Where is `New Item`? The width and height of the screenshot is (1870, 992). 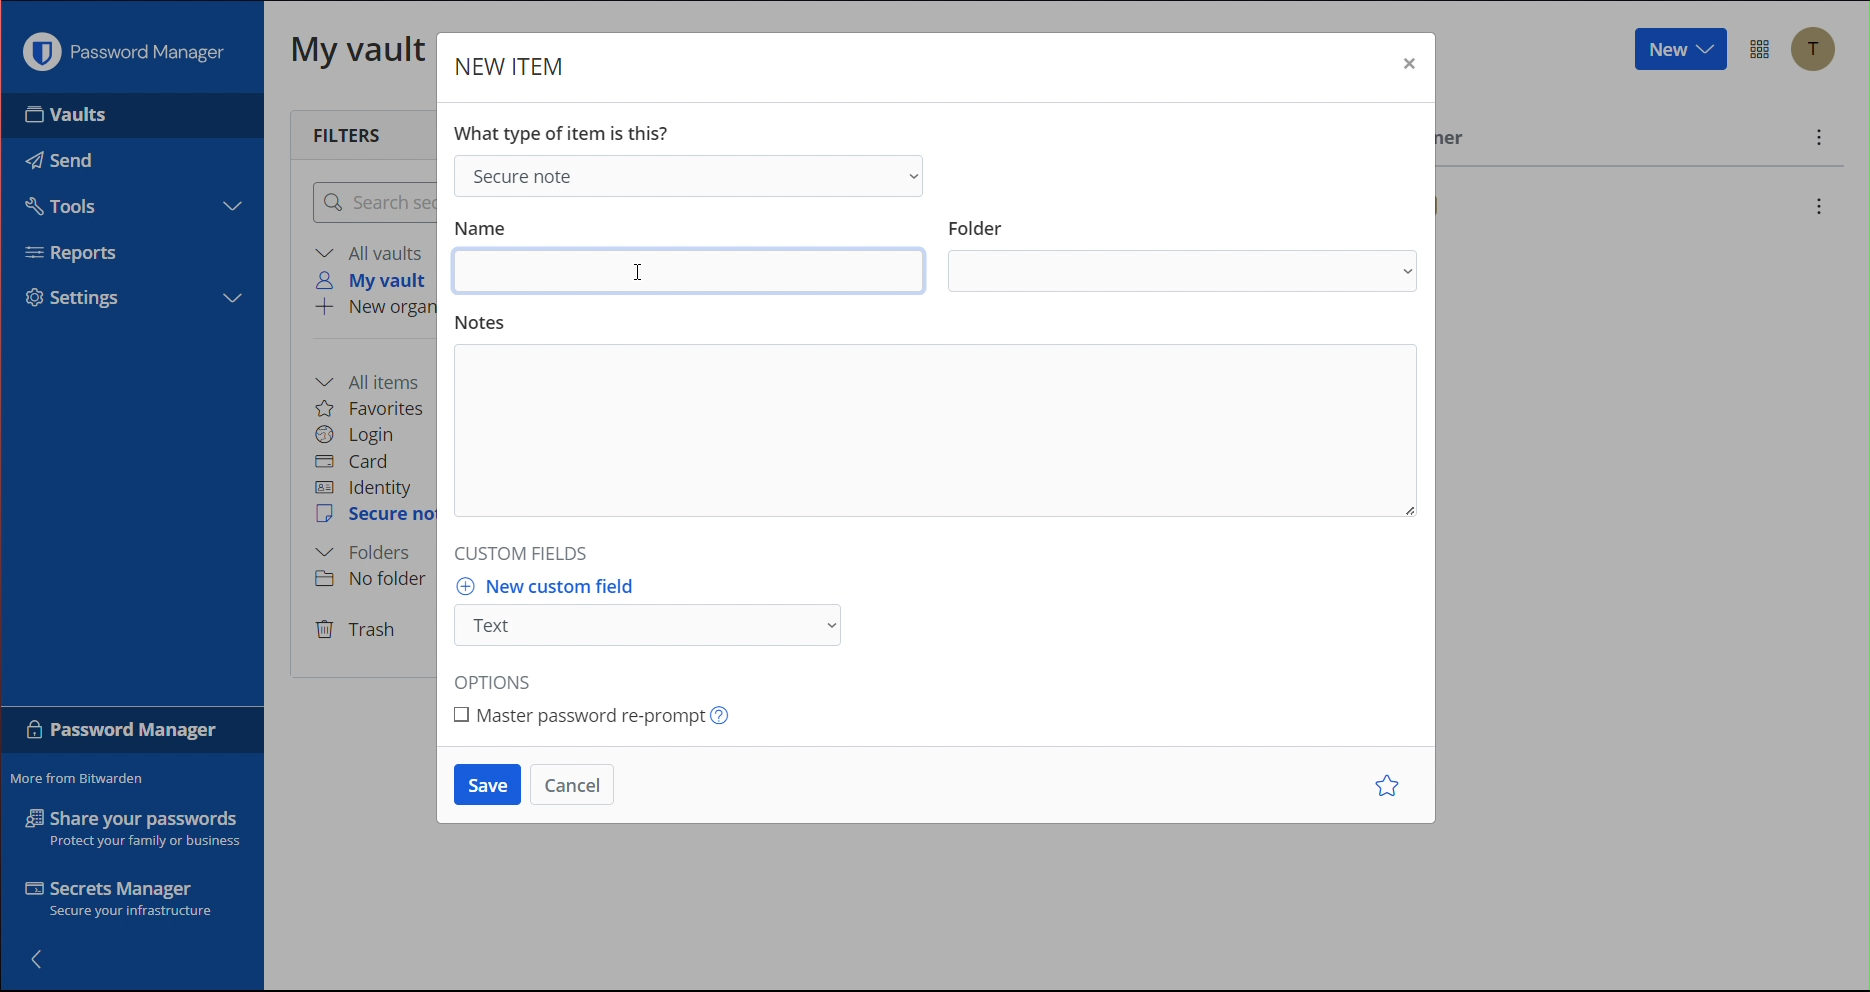
New Item is located at coordinates (511, 68).